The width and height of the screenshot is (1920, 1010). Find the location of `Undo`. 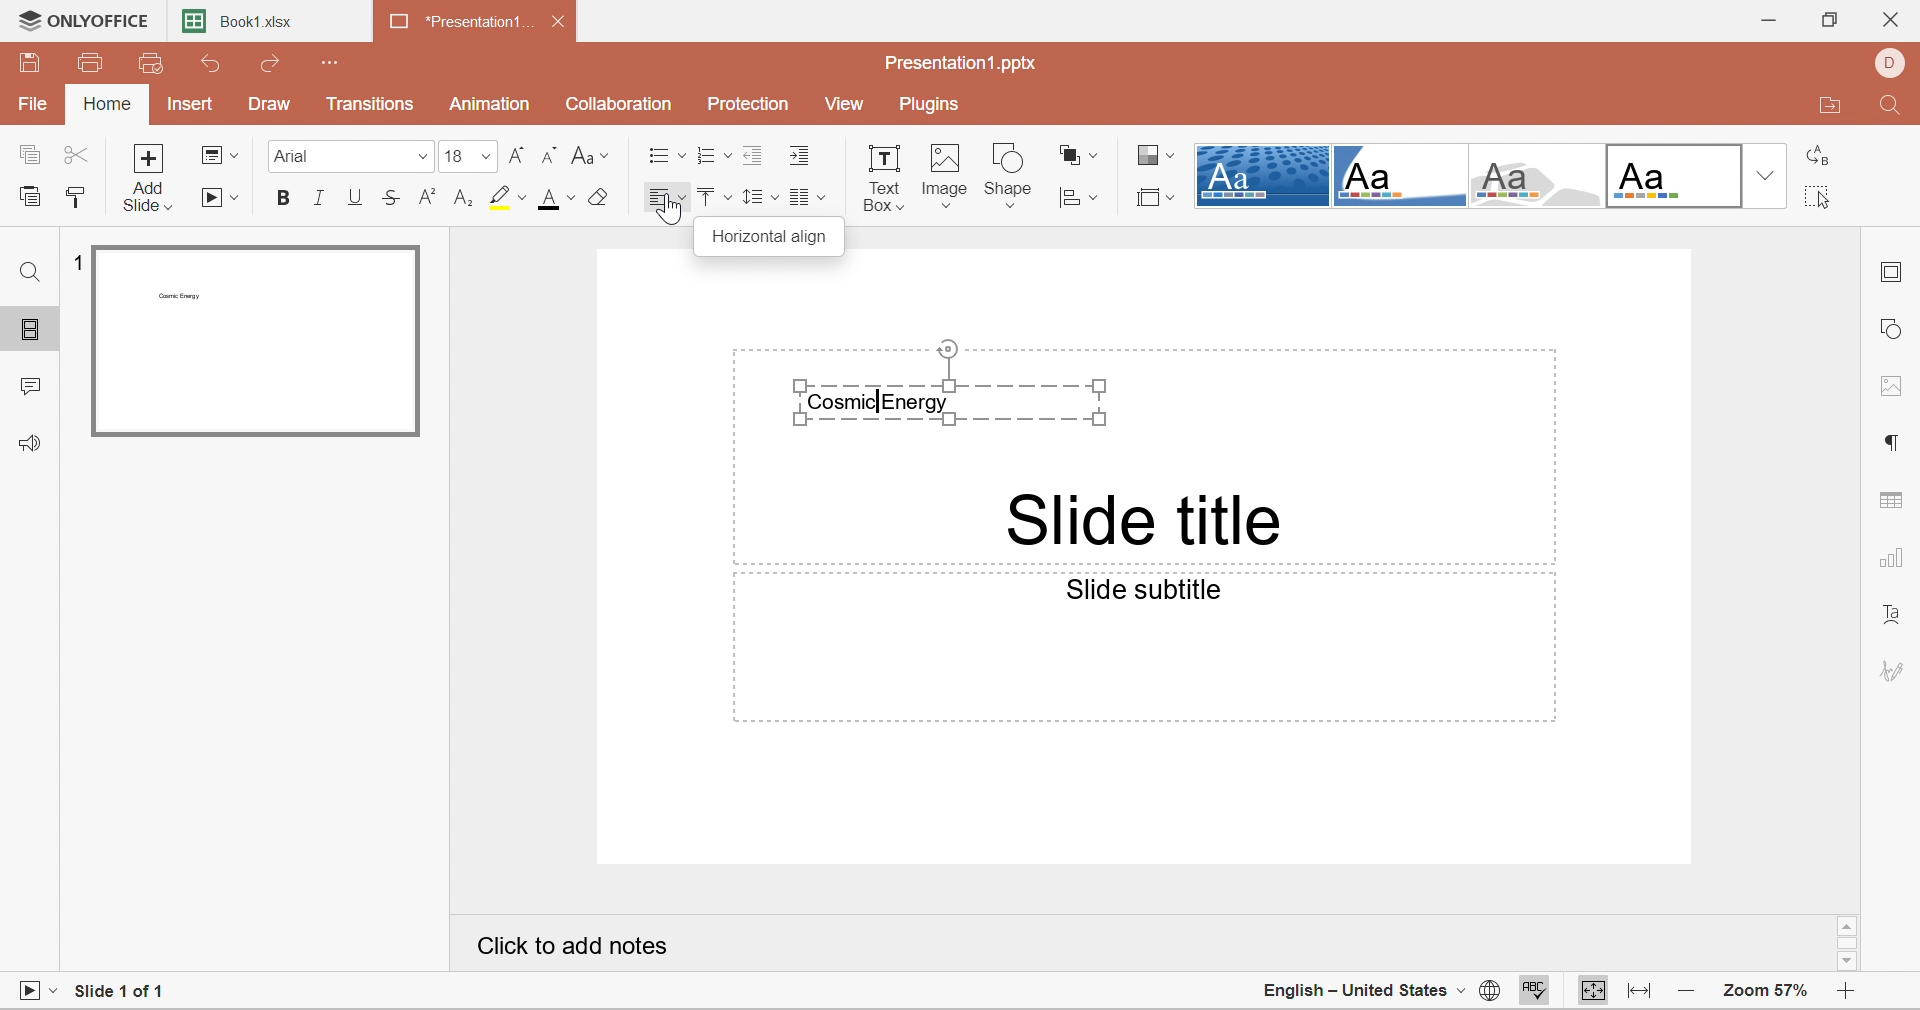

Undo is located at coordinates (211, 63).